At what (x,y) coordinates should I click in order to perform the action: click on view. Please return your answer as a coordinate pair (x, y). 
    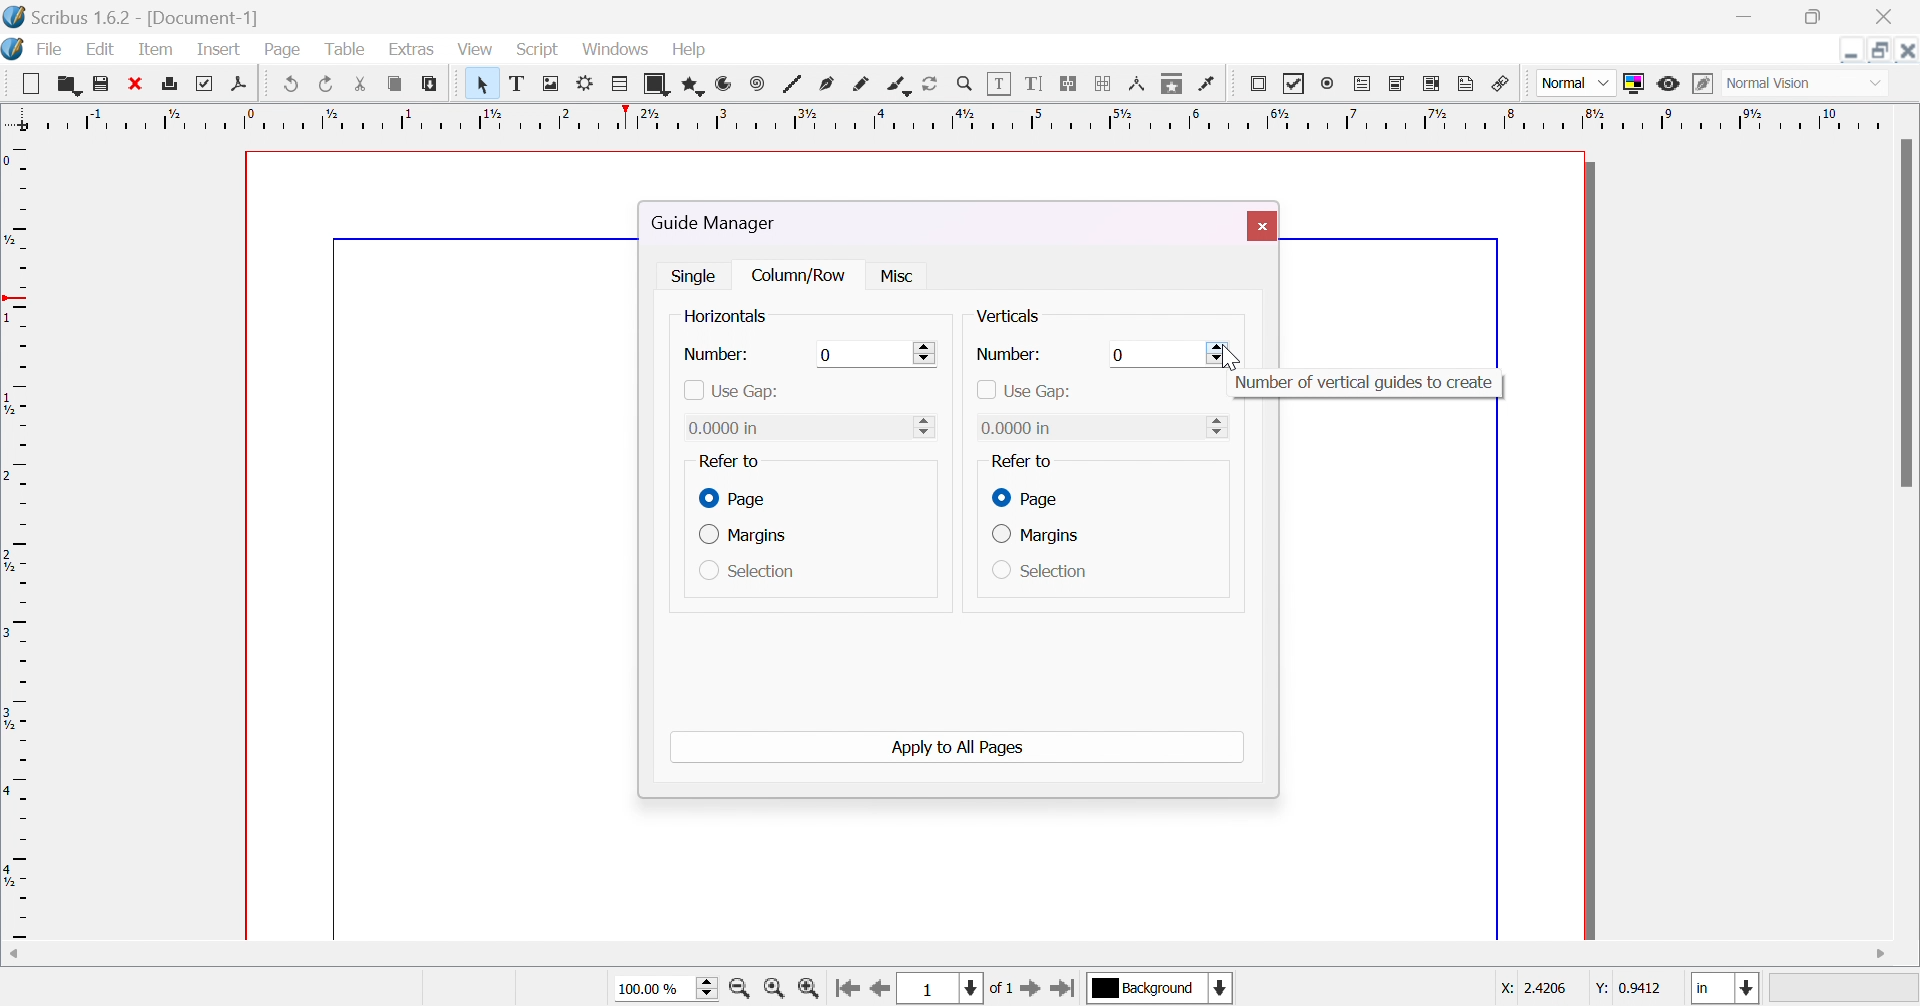
    Looking at the image, I should click on (476, 49).